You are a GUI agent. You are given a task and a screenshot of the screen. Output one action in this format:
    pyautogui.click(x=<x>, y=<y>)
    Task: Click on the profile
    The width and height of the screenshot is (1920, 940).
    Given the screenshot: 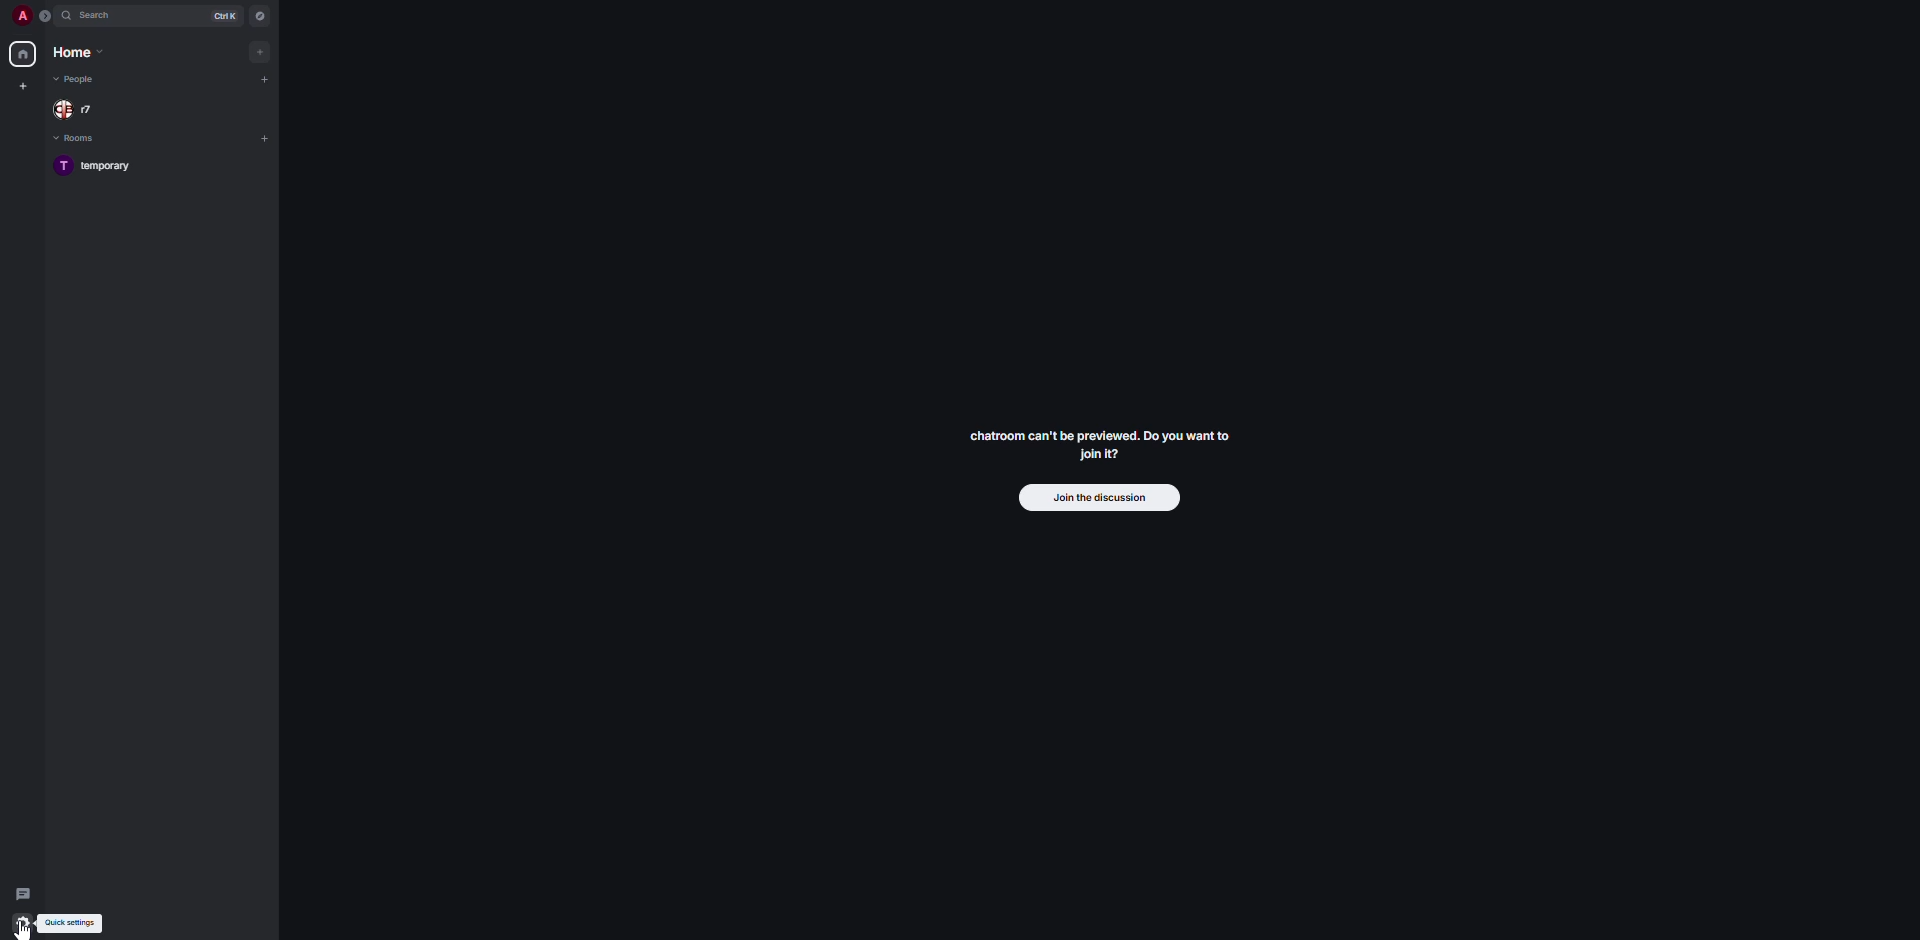 What is the action you would take?
    pyautogui.click(x=22, y=15)
    